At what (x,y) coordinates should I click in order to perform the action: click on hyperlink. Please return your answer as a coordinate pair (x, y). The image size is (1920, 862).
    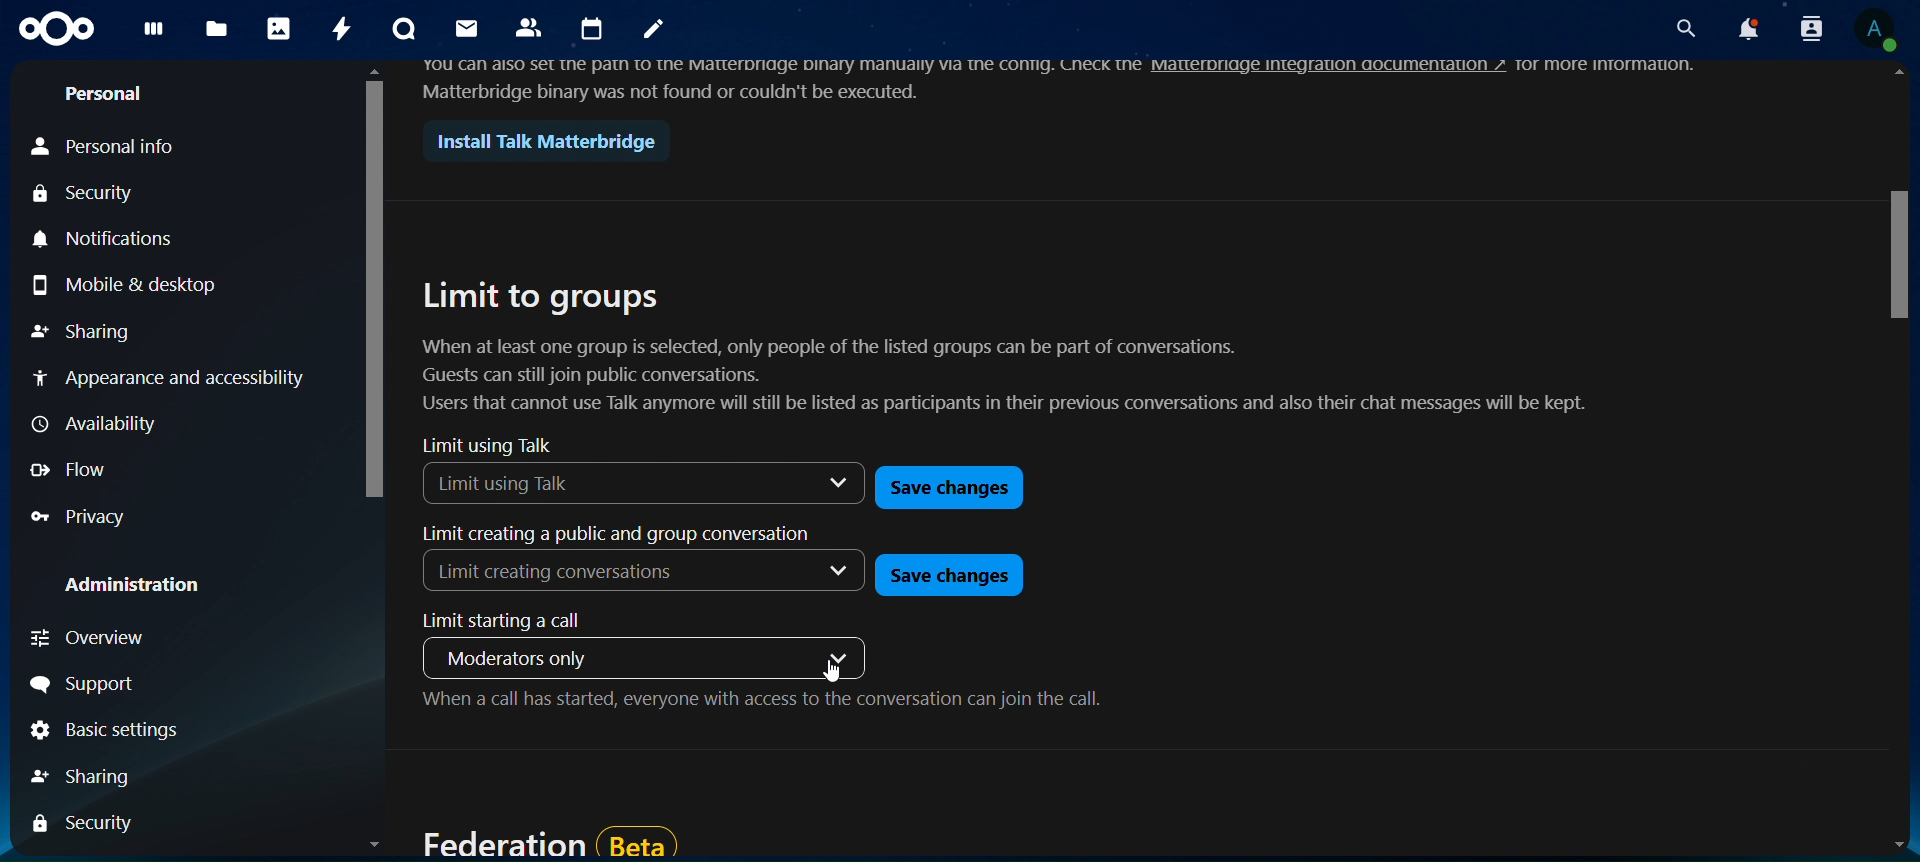
    Looking at the image, I should click on (1330, 65).